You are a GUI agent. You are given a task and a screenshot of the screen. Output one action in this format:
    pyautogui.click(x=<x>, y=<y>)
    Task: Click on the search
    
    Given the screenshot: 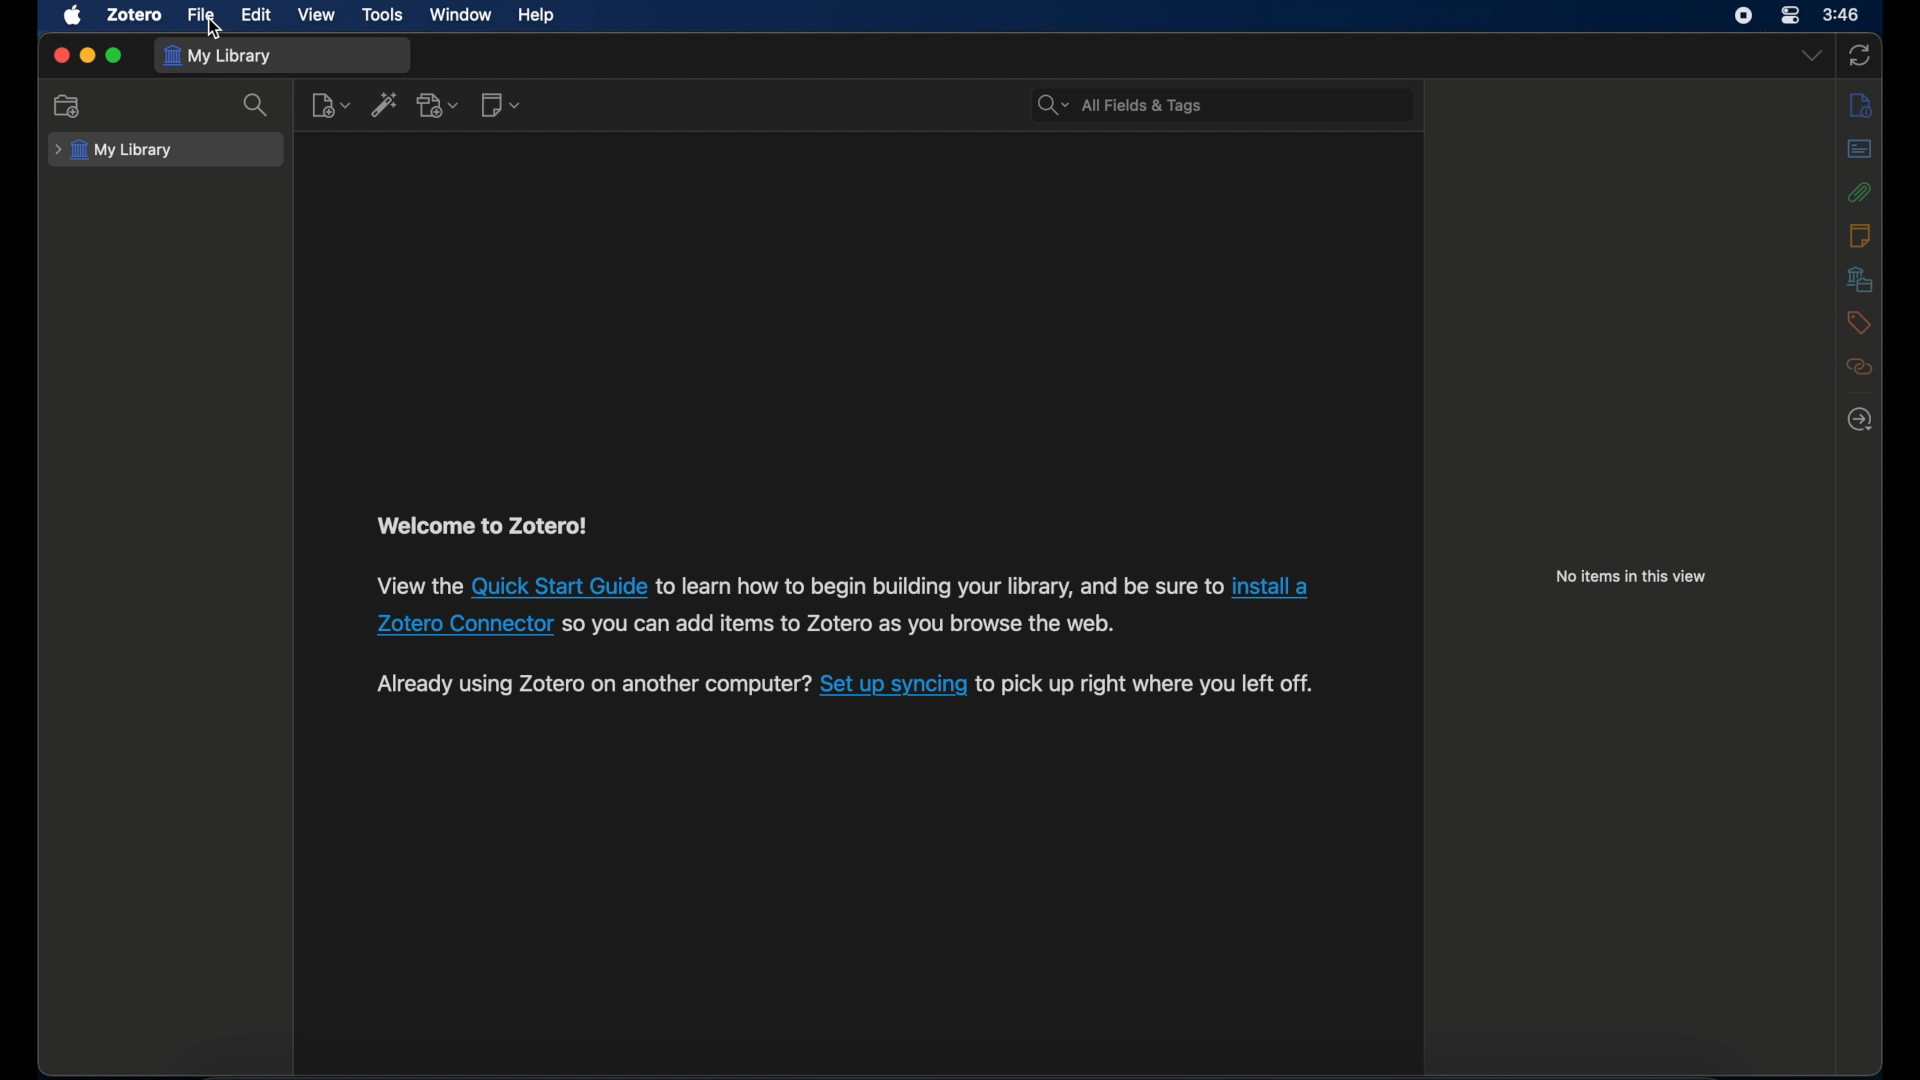 What is the action you would take?
    pyautogui.click(x=256, y=104)
    